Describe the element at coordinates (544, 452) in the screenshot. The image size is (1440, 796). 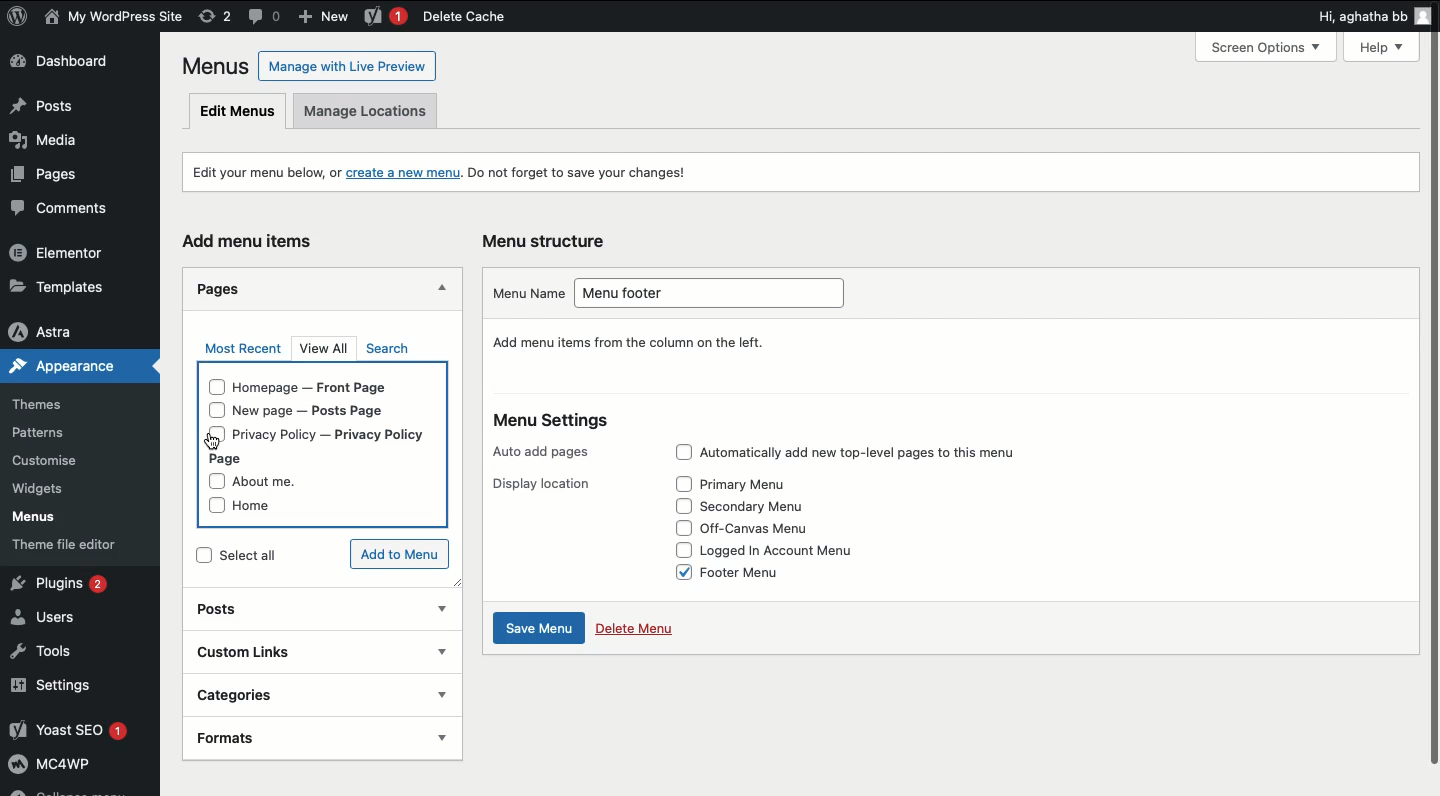
I see `Auto add pages` at that location.